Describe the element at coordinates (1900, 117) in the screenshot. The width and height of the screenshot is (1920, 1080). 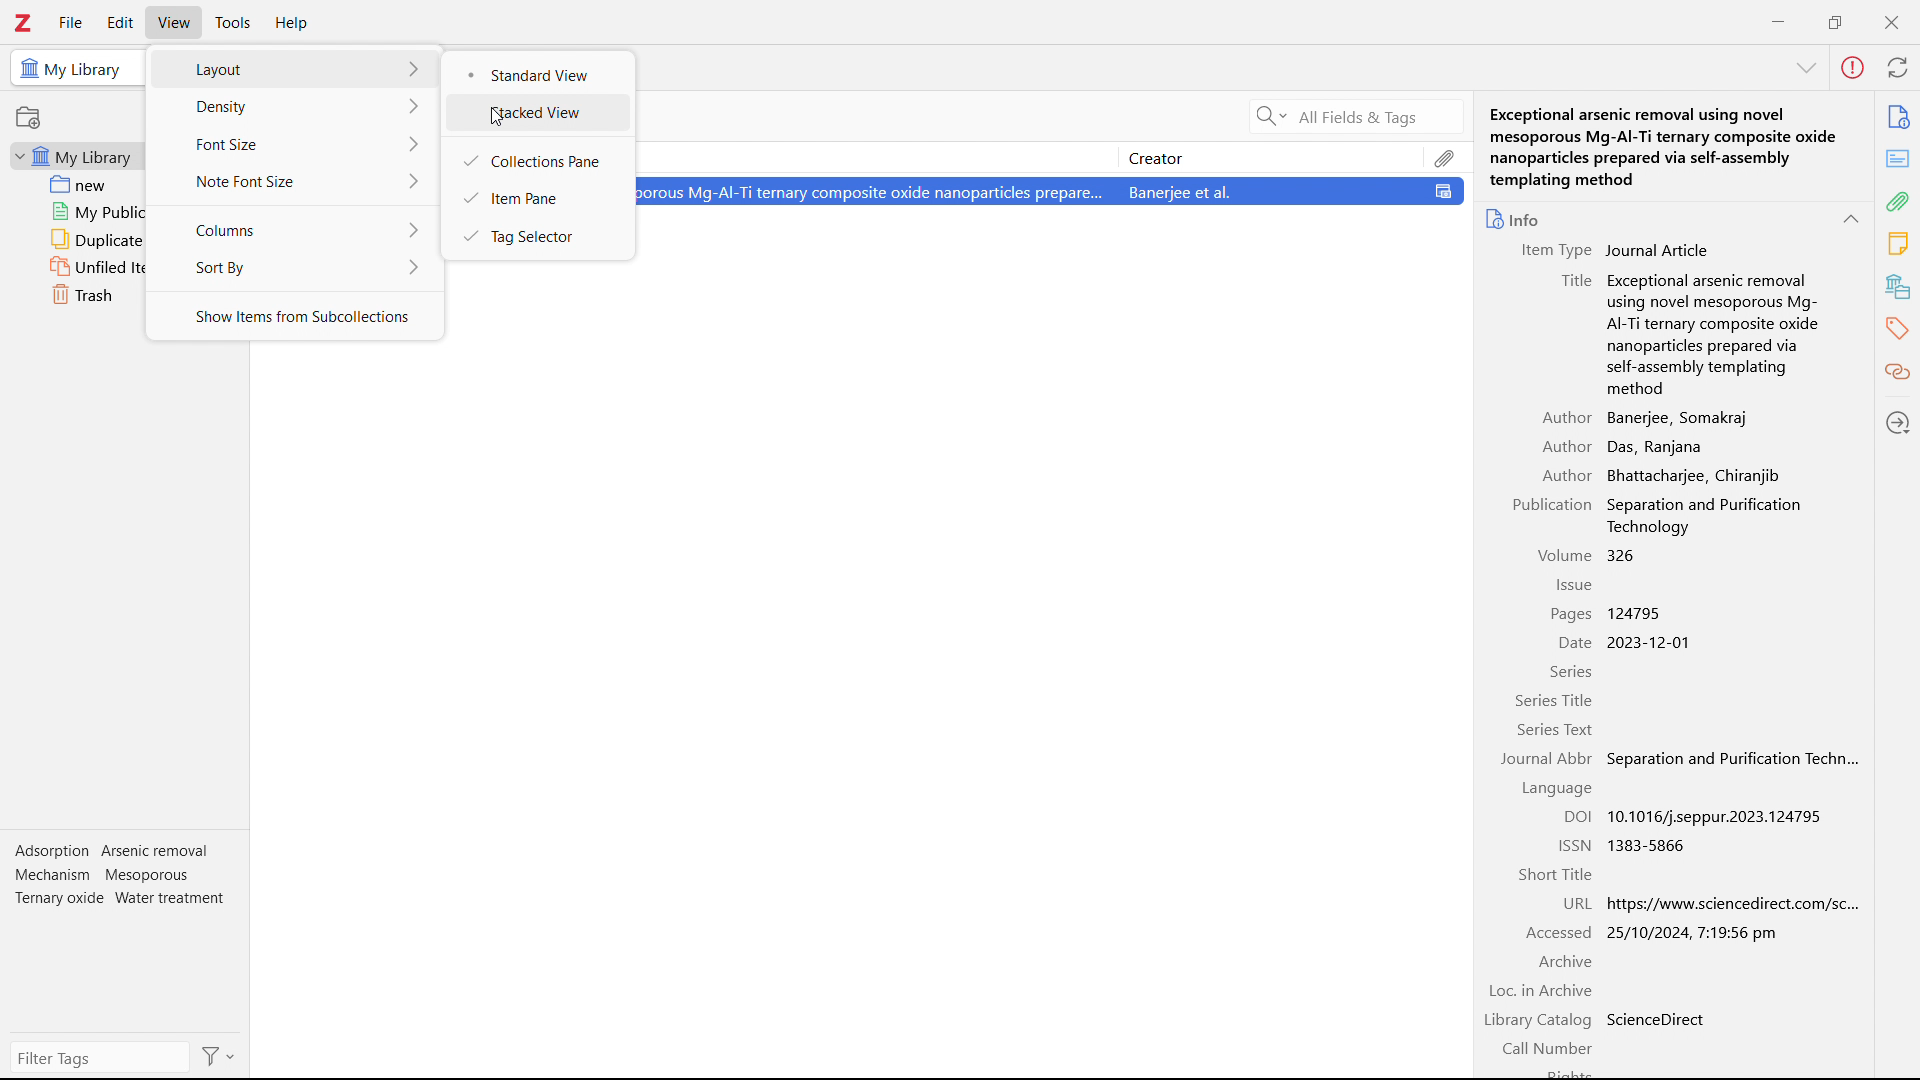
I see `info` at that location.